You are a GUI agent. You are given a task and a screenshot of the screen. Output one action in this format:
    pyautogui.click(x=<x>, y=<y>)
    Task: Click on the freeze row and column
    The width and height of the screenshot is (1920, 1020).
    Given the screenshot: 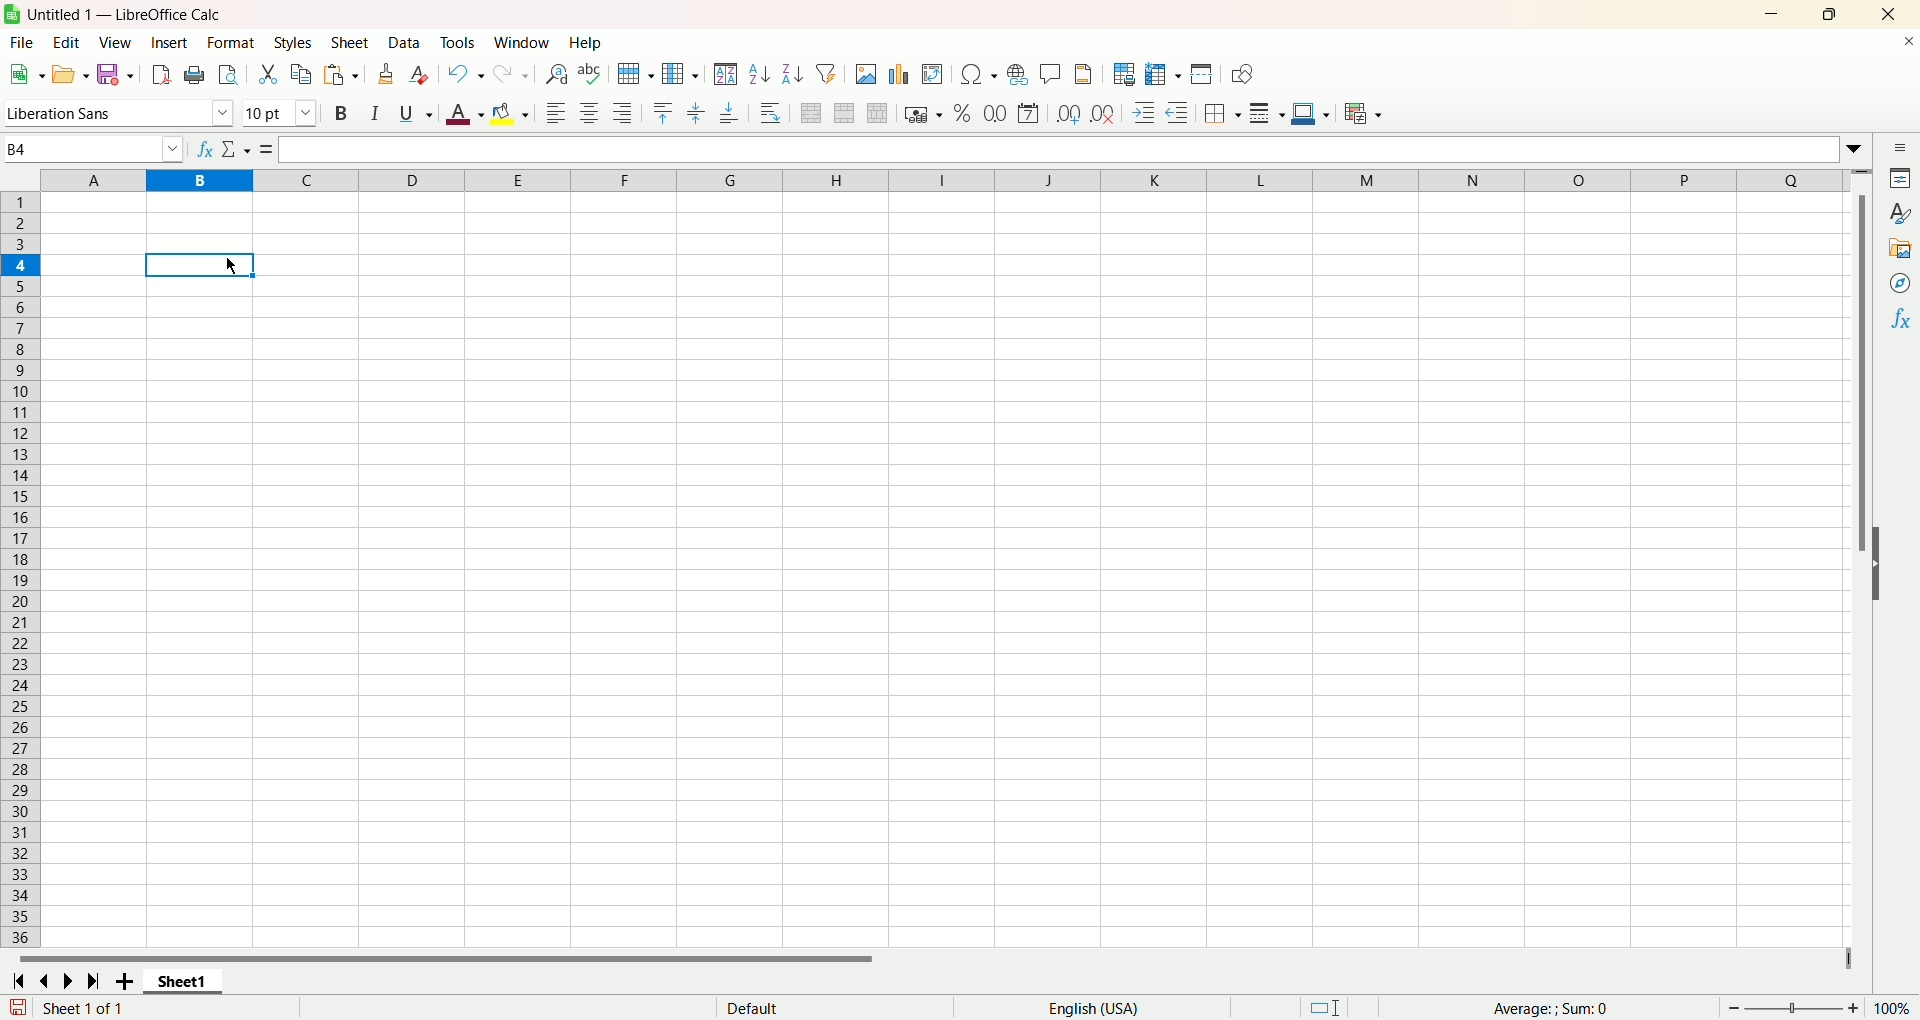 What is the action you would take?
    pyautogui.click(x=1163, y=74)
    